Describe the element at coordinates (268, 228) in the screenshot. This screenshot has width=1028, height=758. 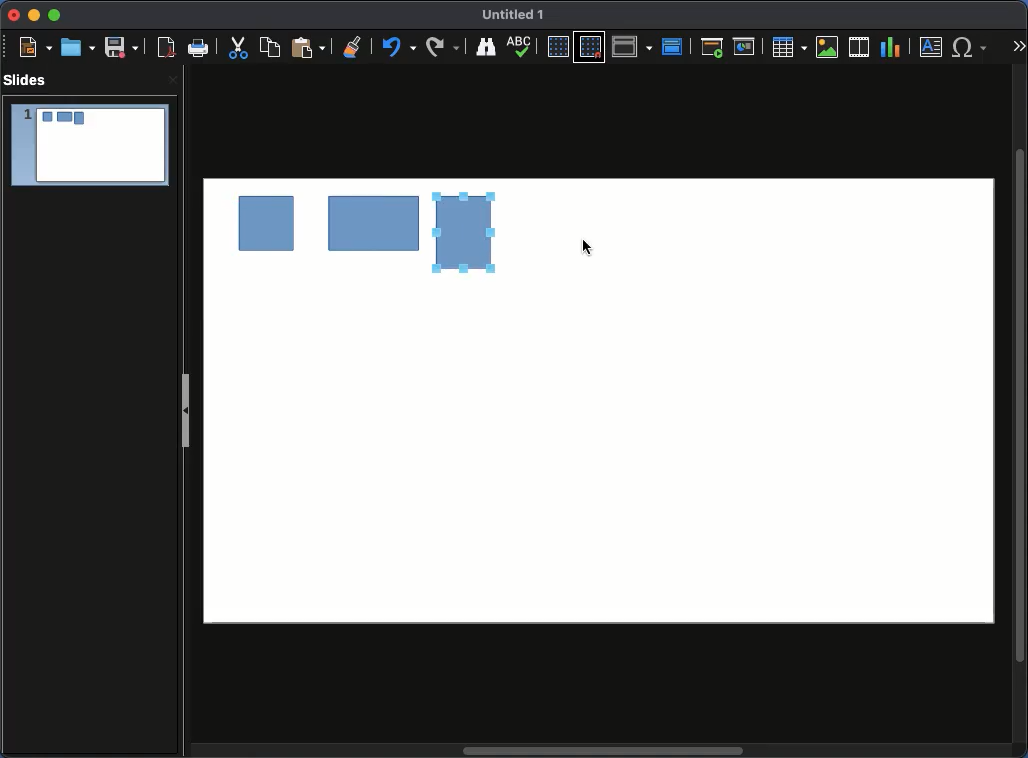
I see `shape` at that location.